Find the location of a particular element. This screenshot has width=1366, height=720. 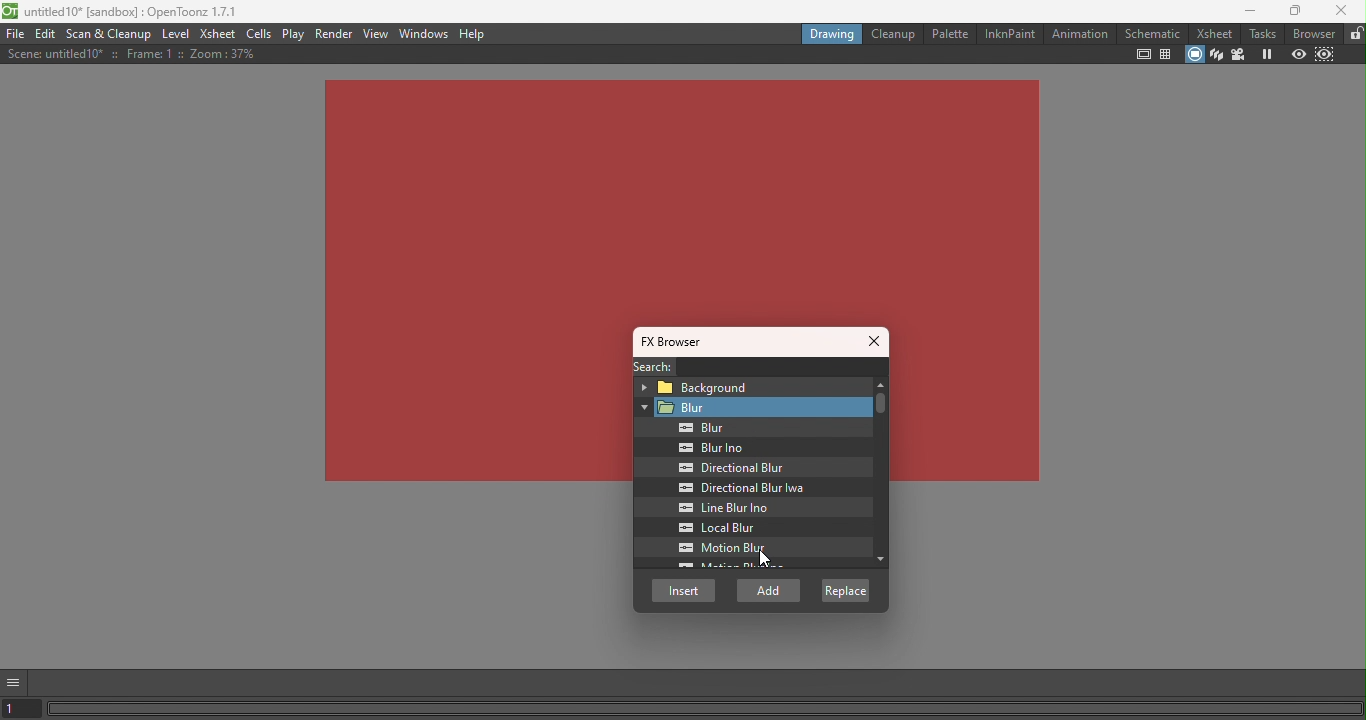

3D view is located at coordinates (1217, 53).